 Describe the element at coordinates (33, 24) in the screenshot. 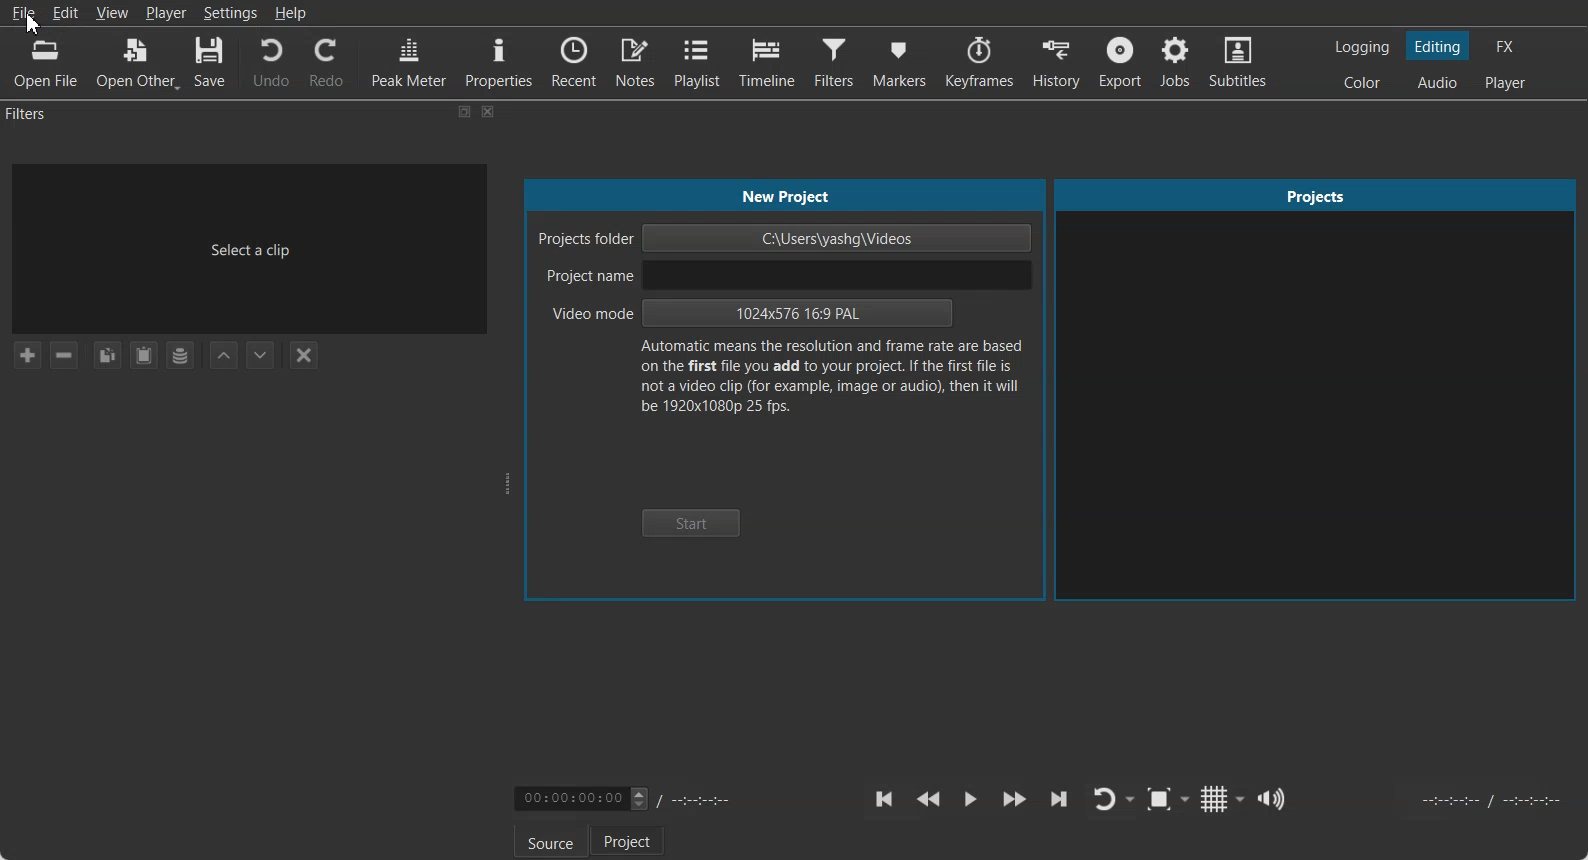

I see `Cursor` at that location.